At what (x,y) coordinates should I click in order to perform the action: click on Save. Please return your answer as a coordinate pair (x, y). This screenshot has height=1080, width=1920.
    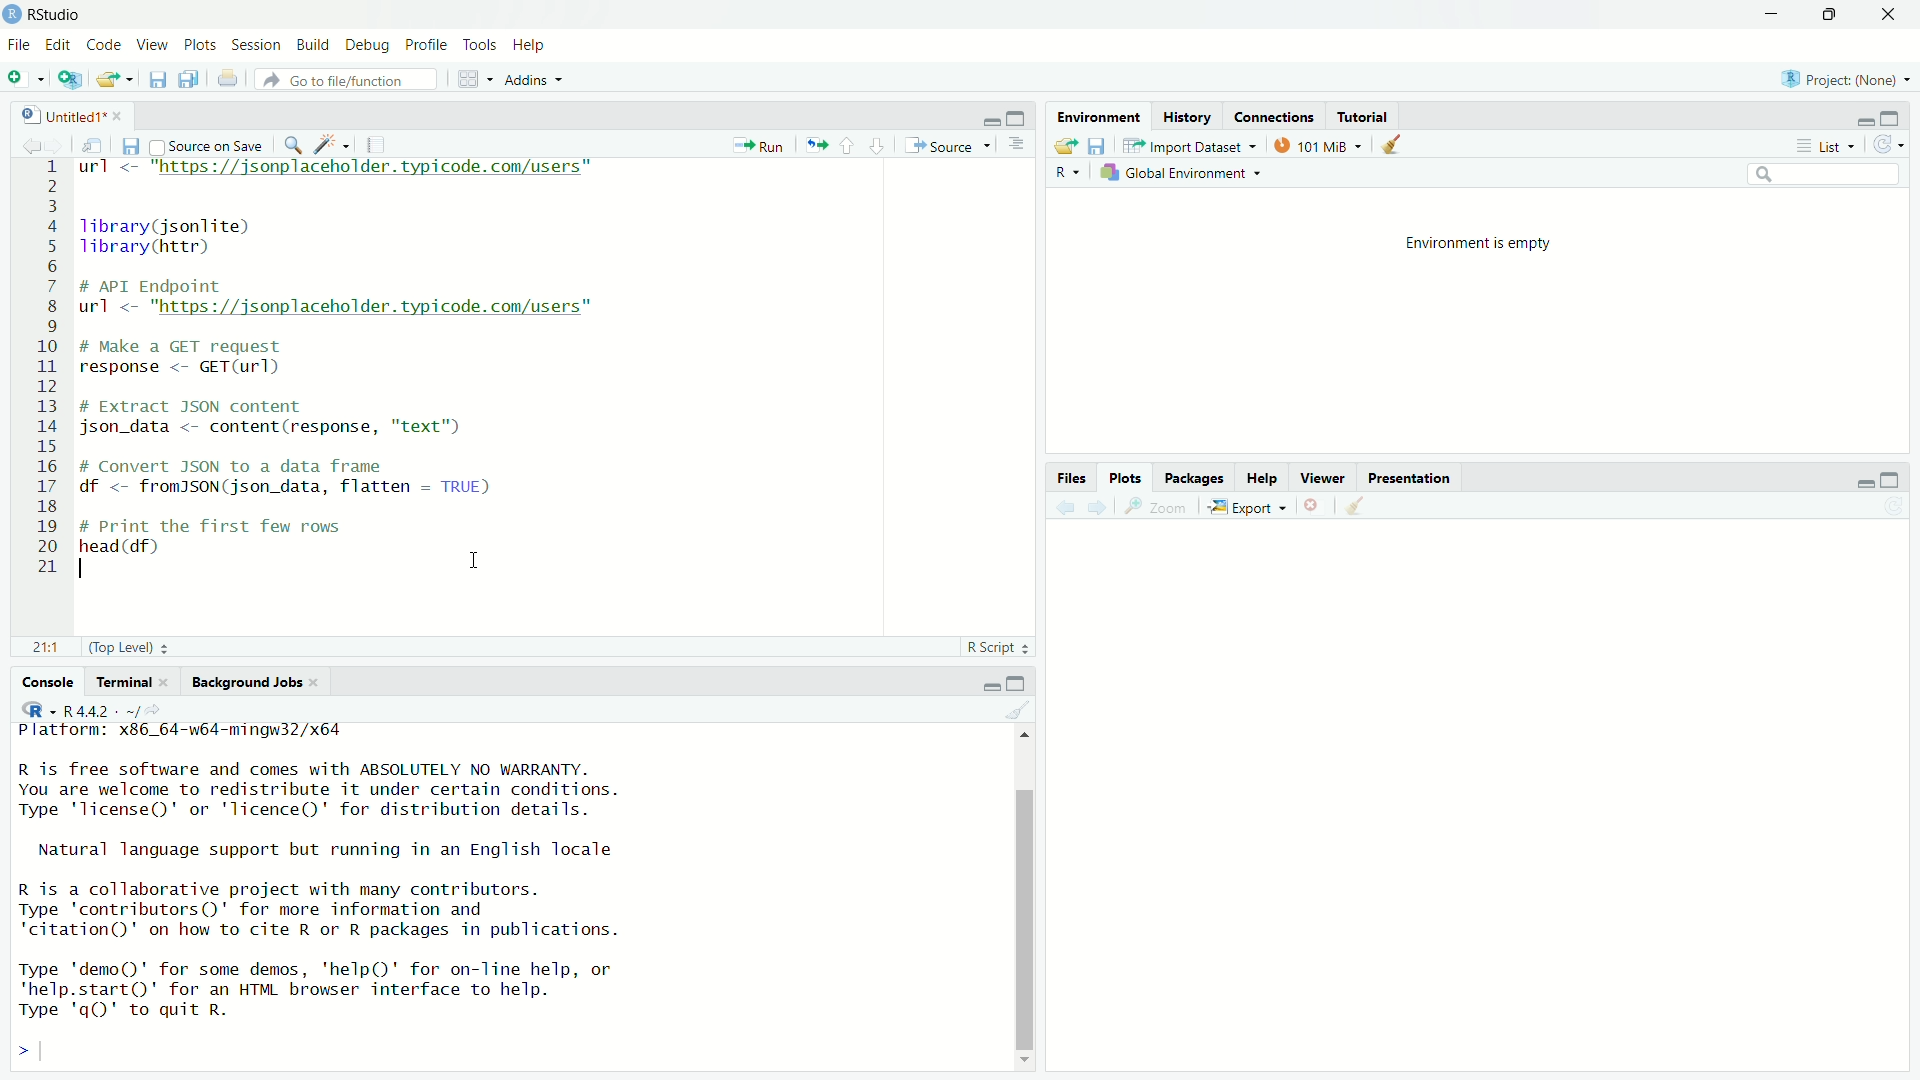
    Looking at the image, I should click on (1096, 146).